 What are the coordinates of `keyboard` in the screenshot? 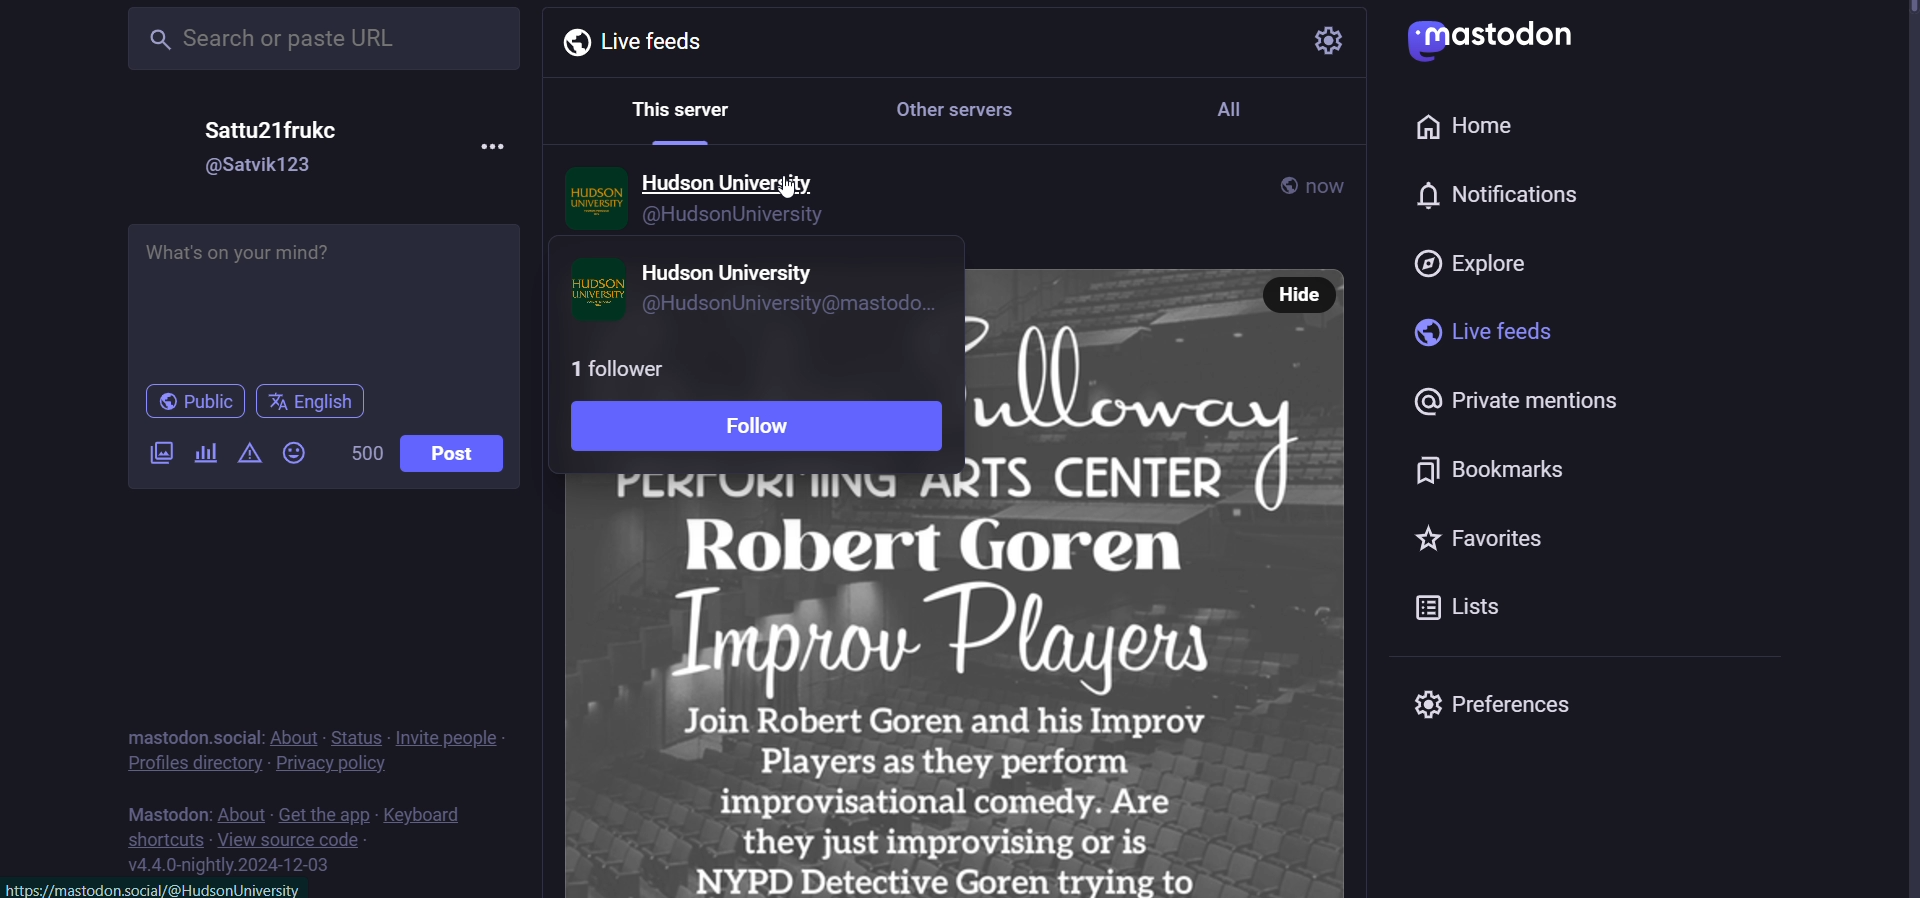 It's located at (426, 815).